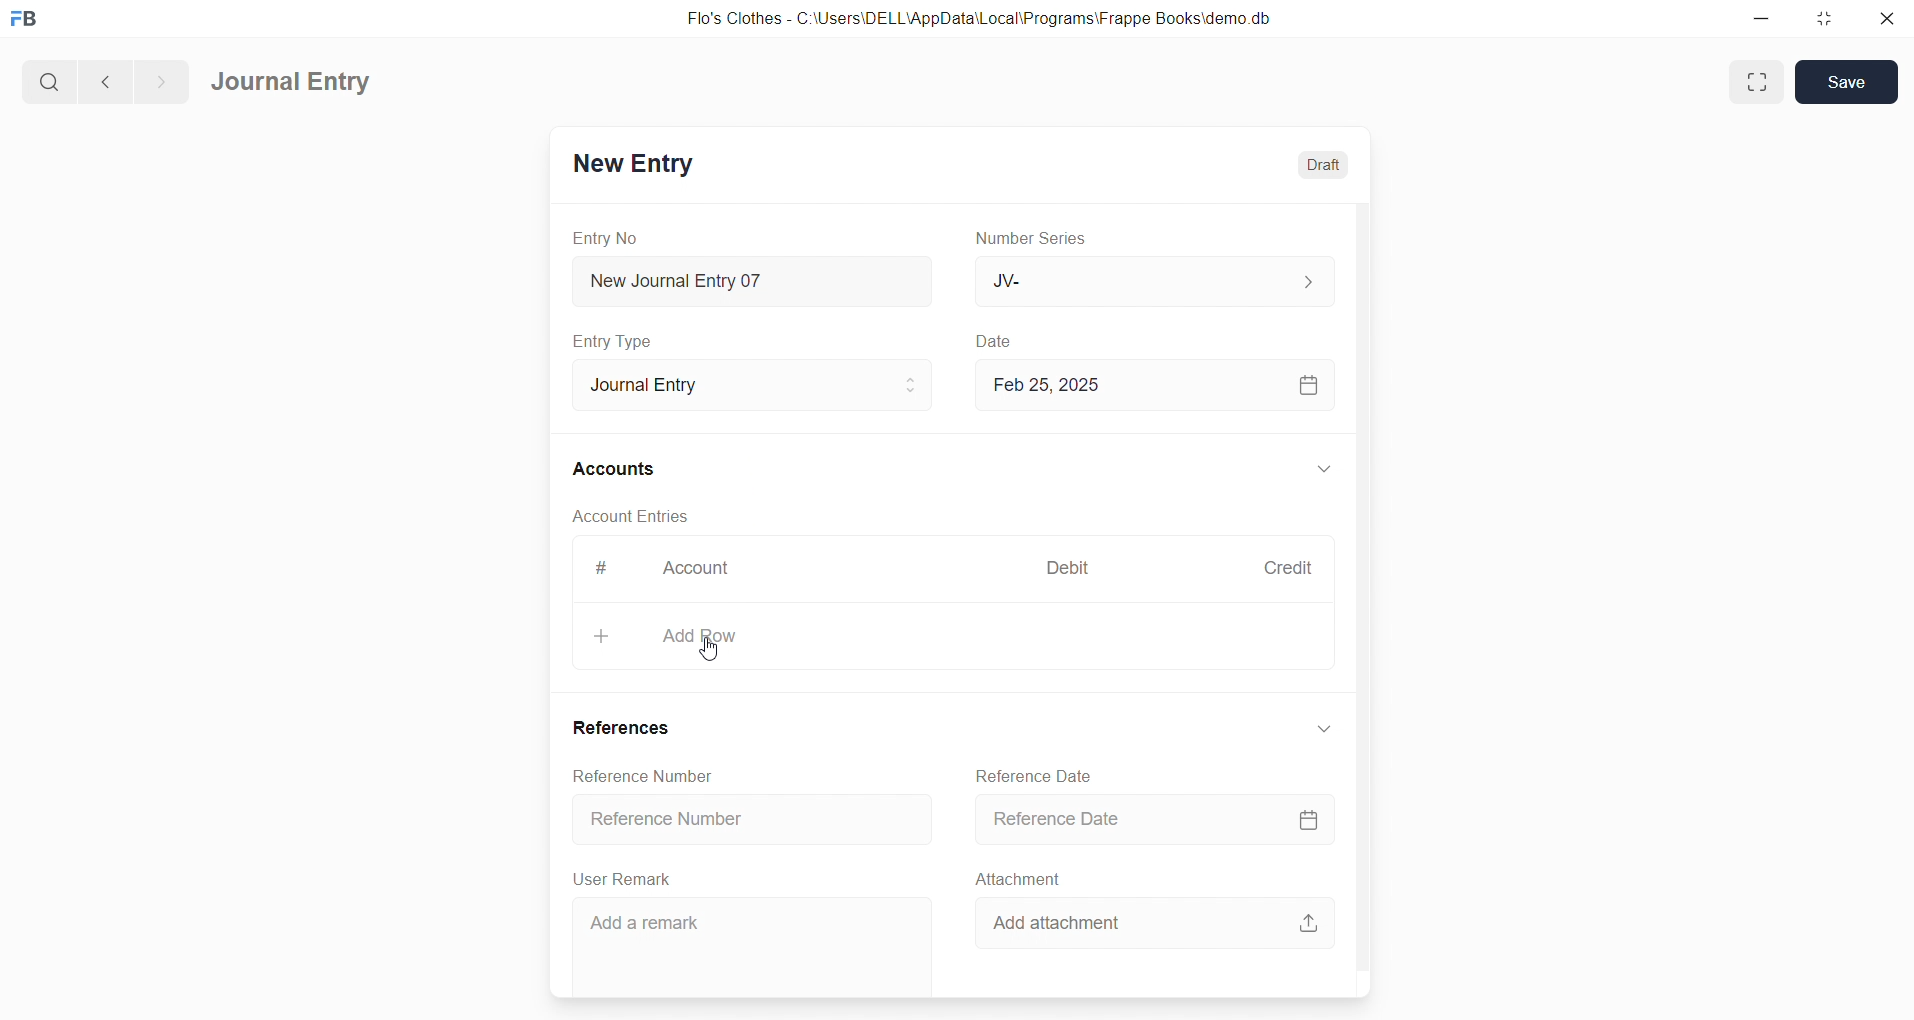  What do you see at coordinates (606, 237) in the screenshot?
I see `Entry No` at bounding box center [606, 237].